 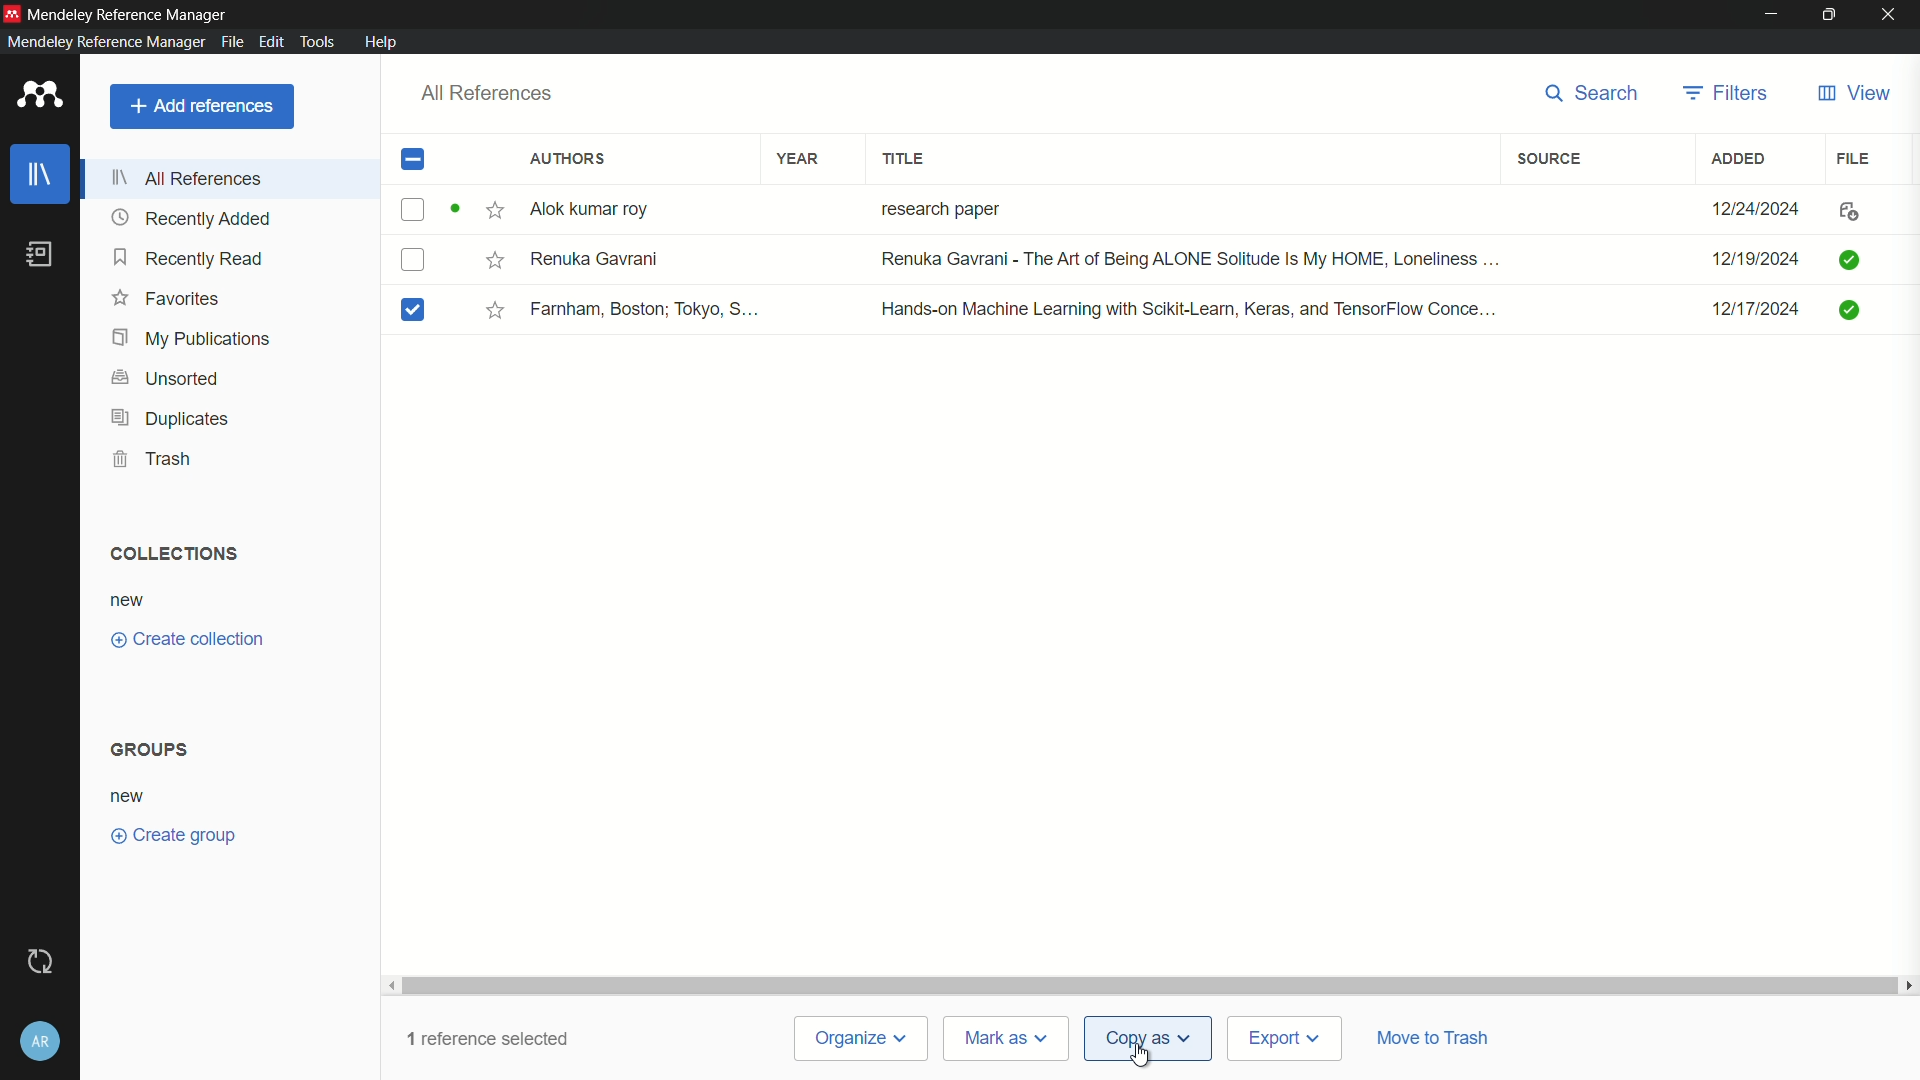 I want to click on mark as, so click(x=1009, y=1039).